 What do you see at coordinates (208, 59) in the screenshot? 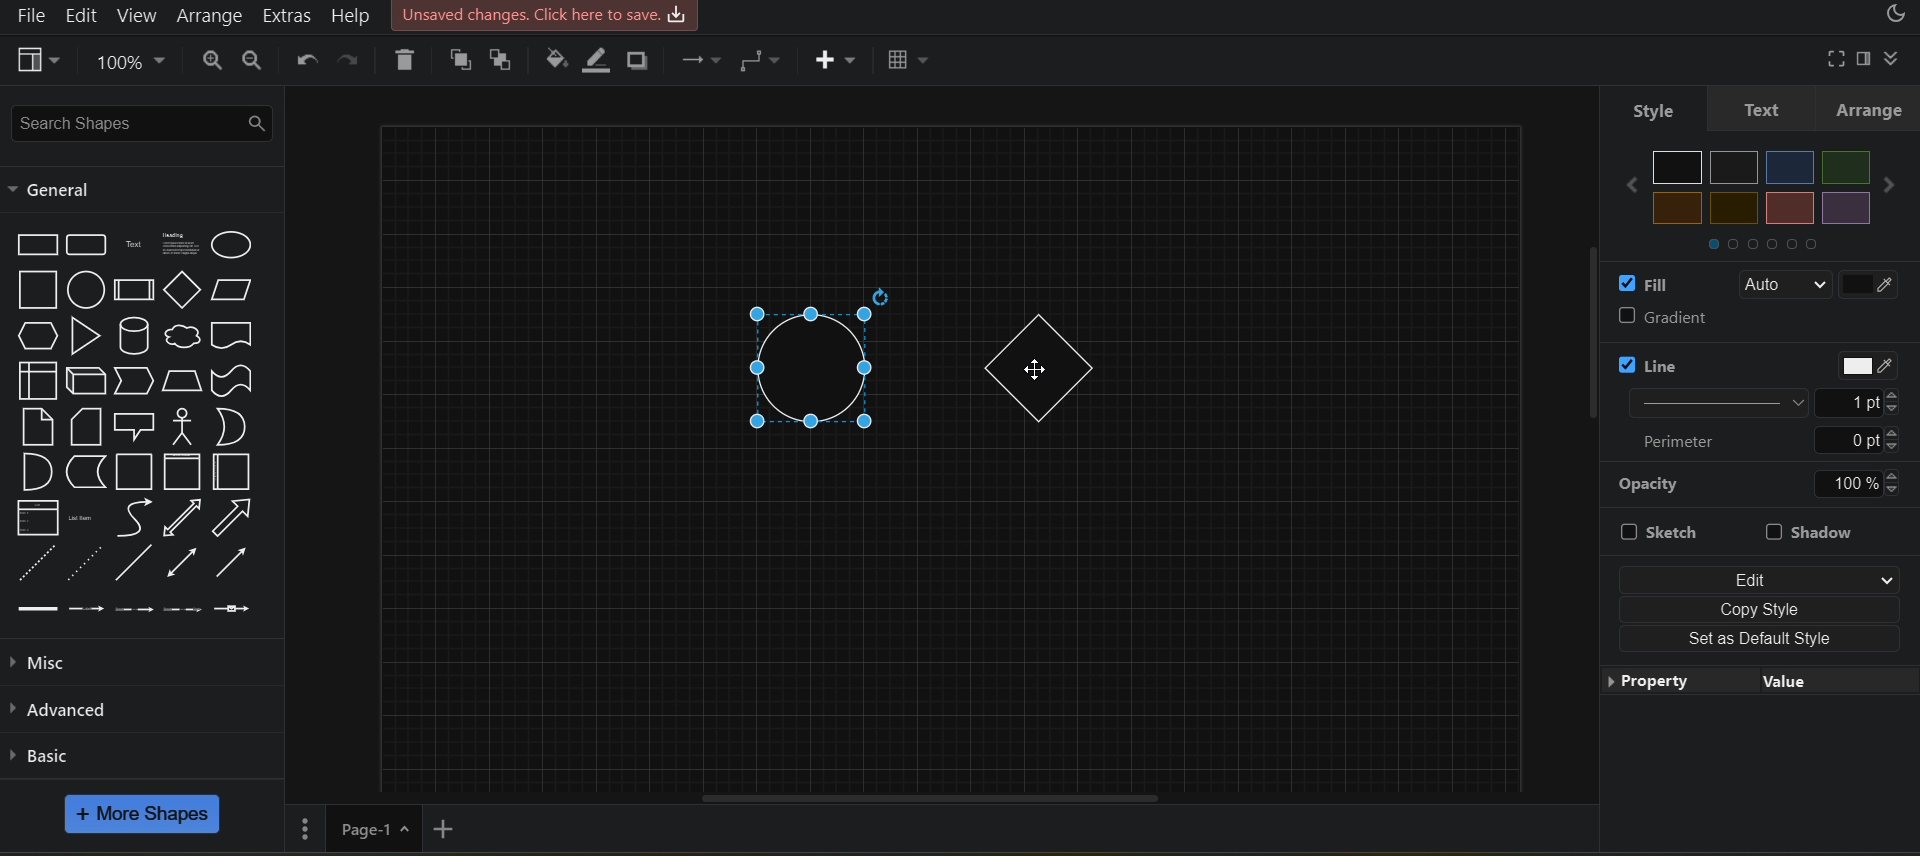
I see `zoom in` at bounding box center [208, 59].